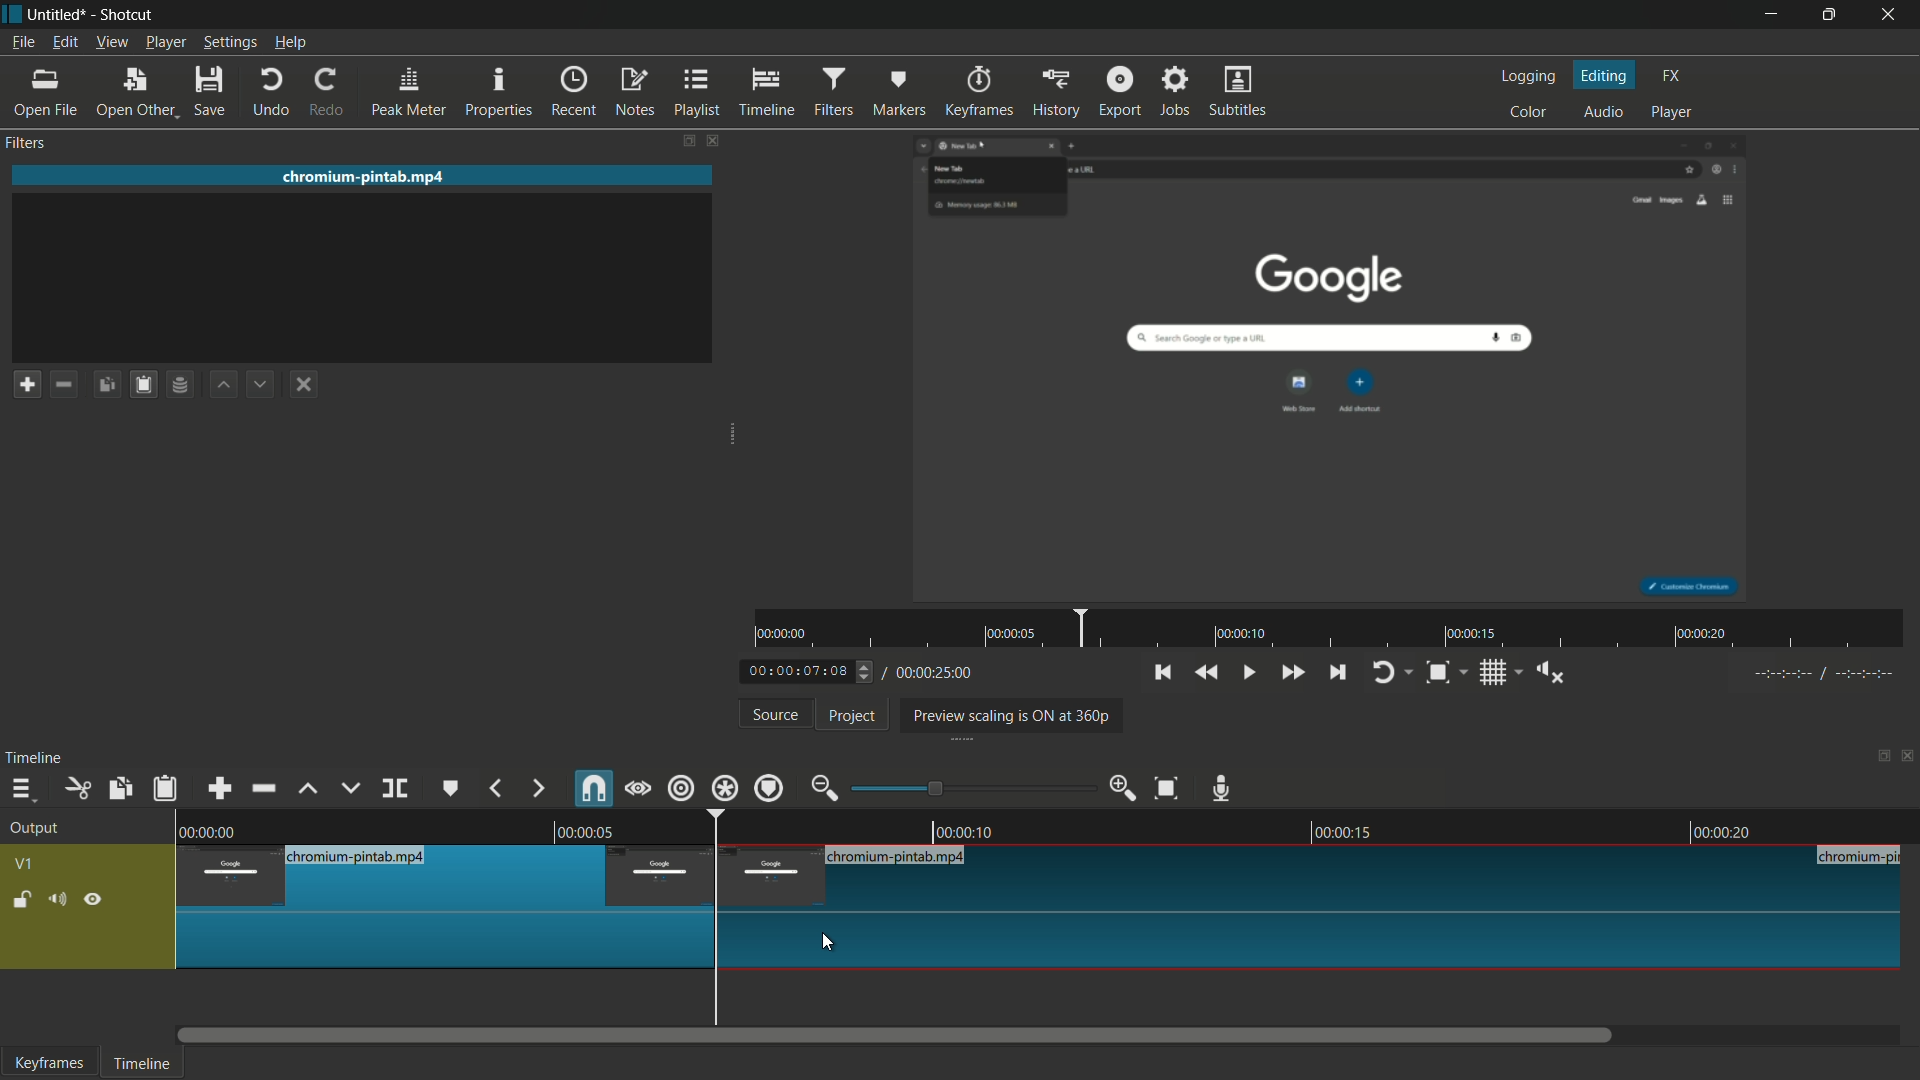 The height and width of the screenshot is (1080, 1920). What do you see at coordinates (22, 42) in the screenshot?
I see `file menu` at bounding box center [22, 42].